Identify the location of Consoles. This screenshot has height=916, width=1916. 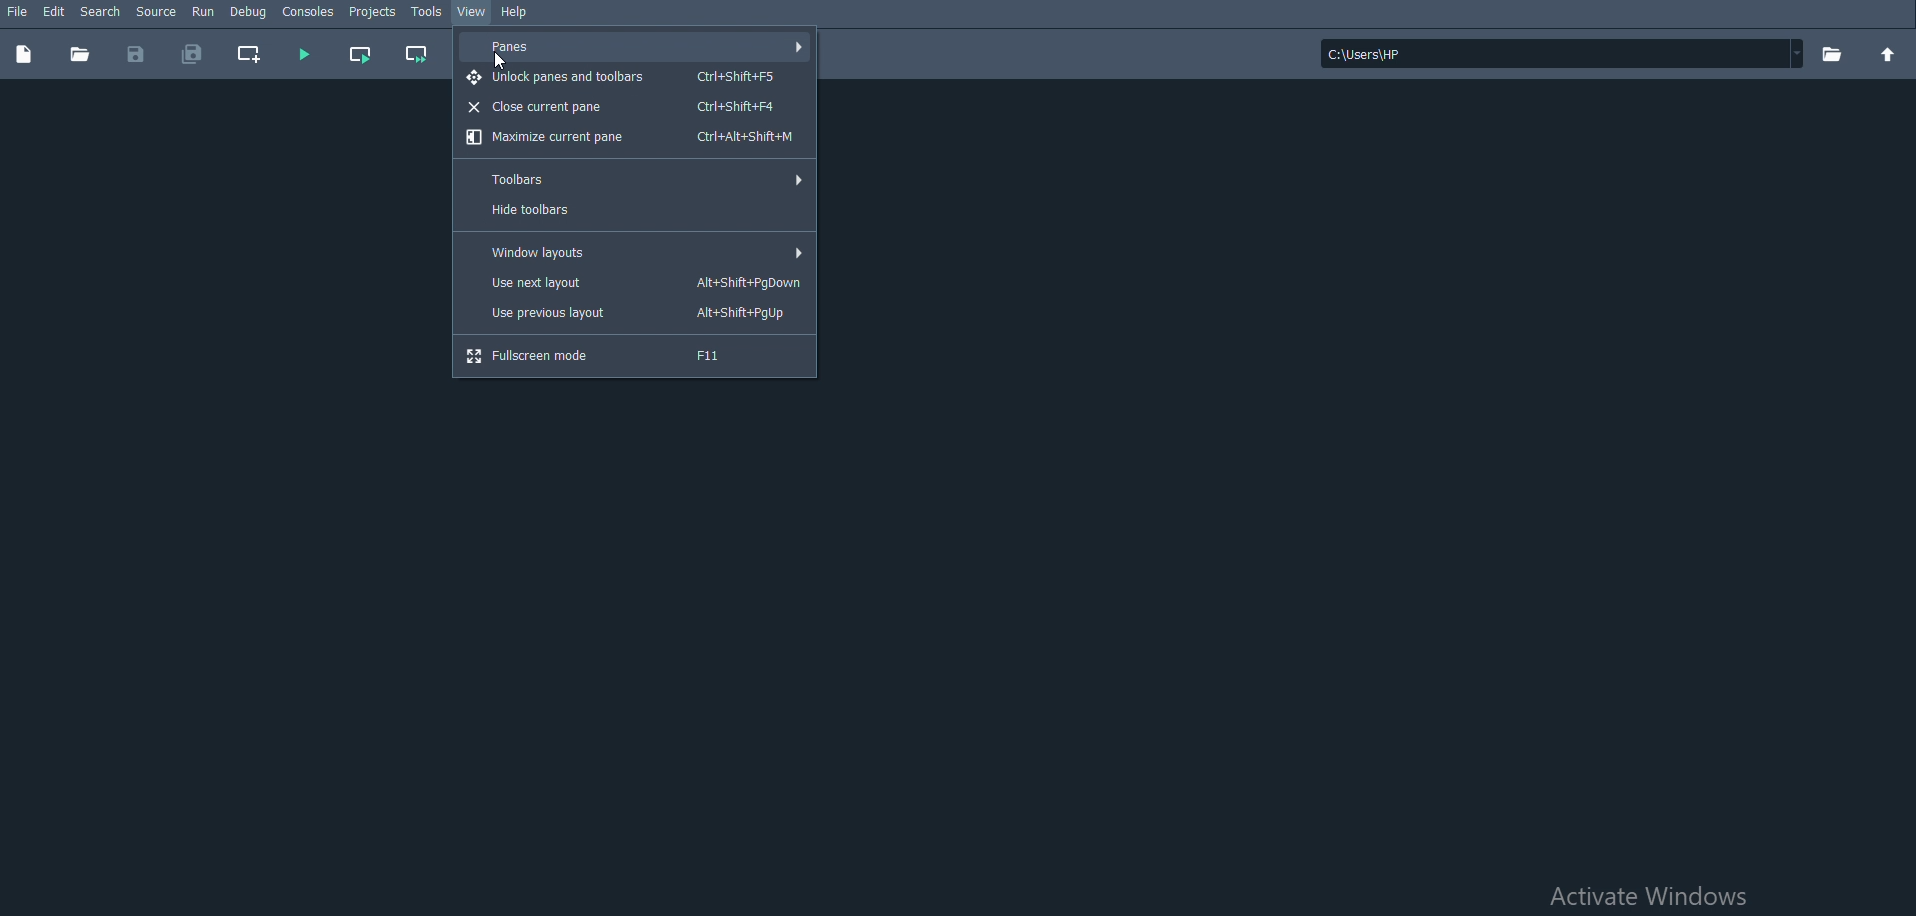
(308, 12).